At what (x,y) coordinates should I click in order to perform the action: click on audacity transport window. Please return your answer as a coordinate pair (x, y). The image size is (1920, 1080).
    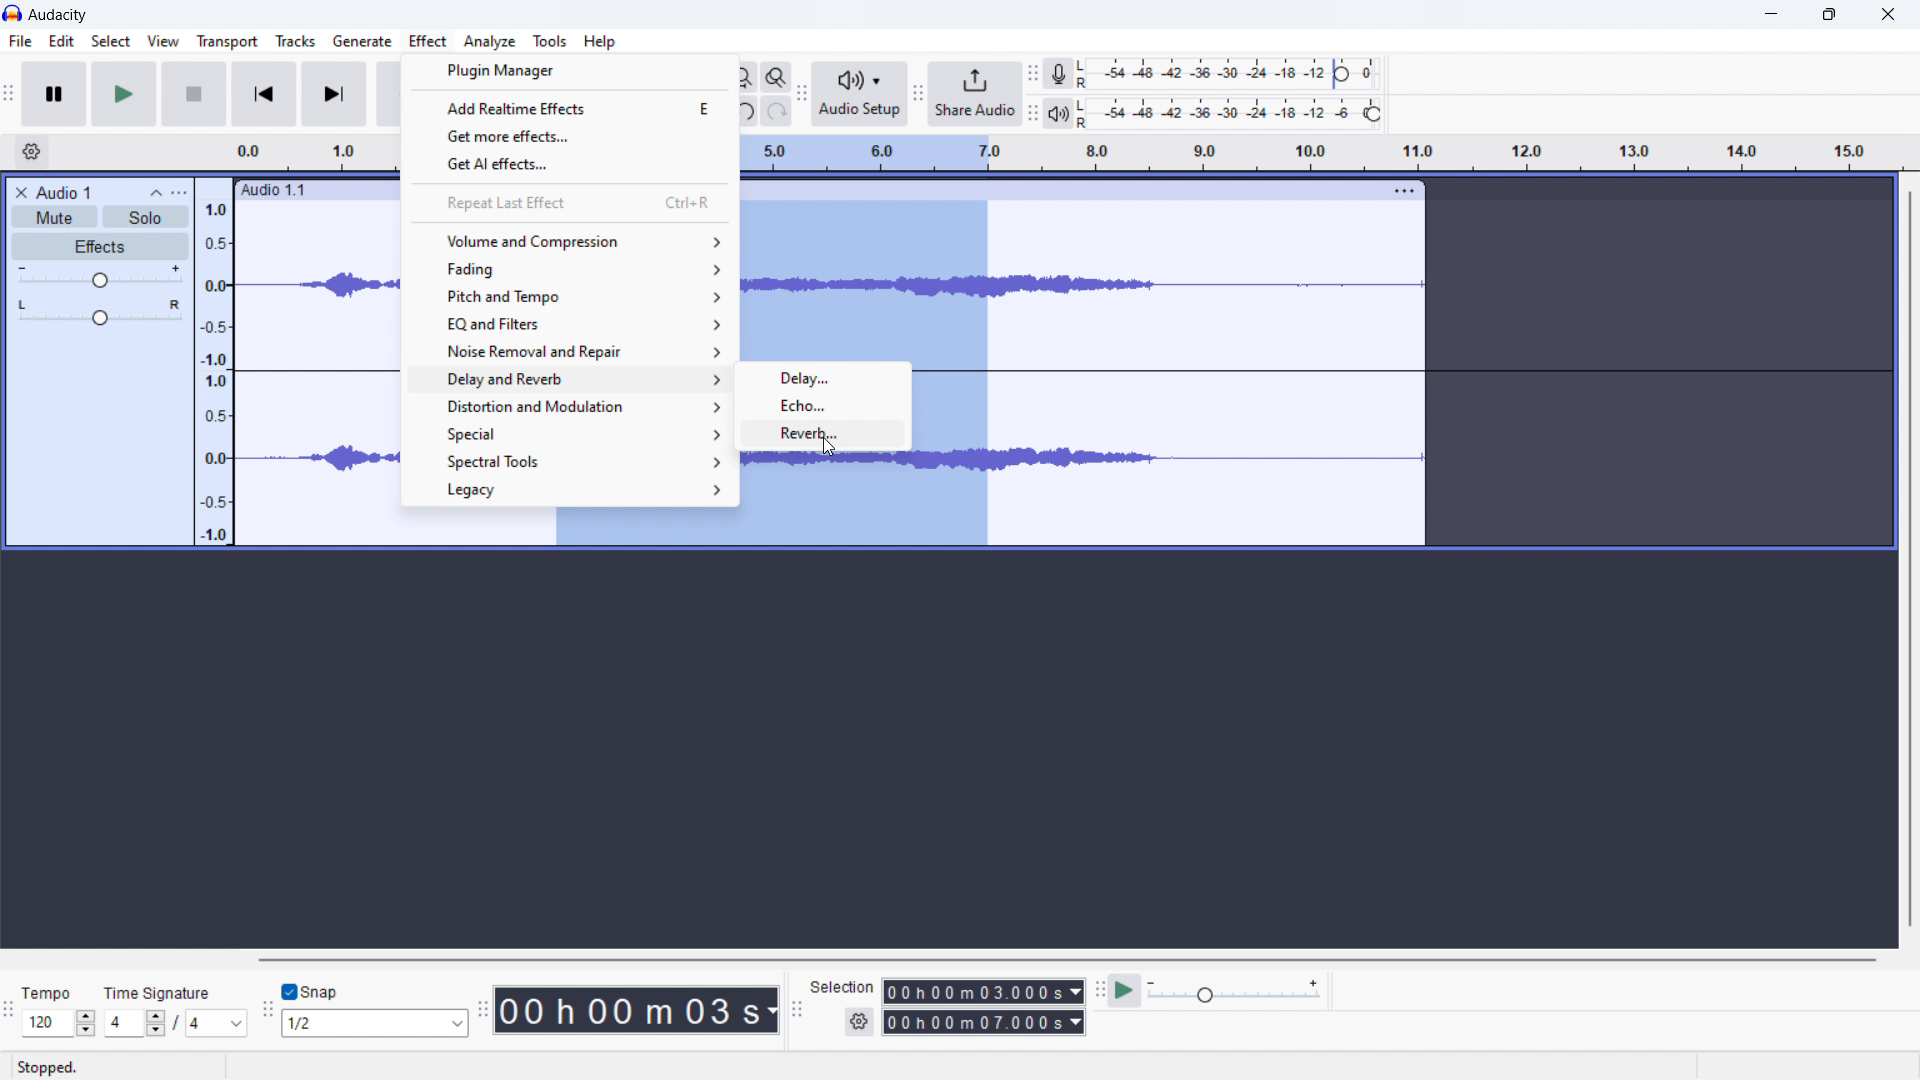
    Looking at the image, I should click on (9, 92).